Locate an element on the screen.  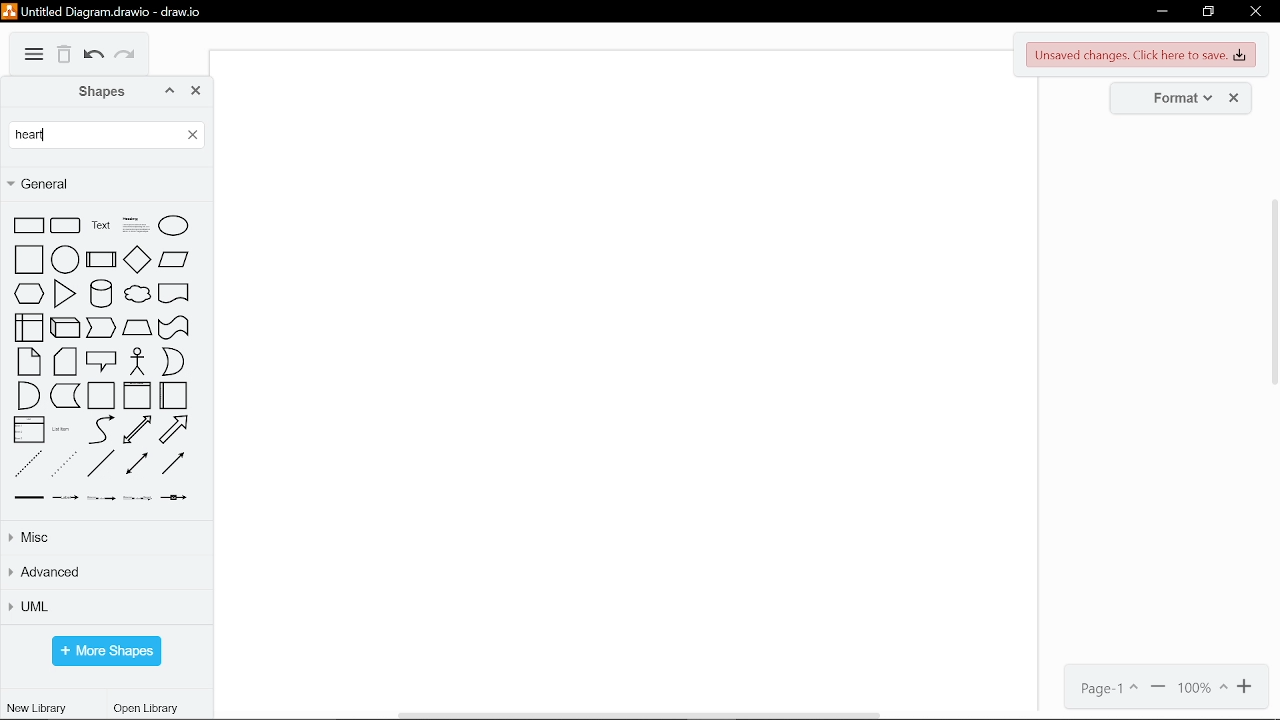
close is located at coordinates (1237, 98).